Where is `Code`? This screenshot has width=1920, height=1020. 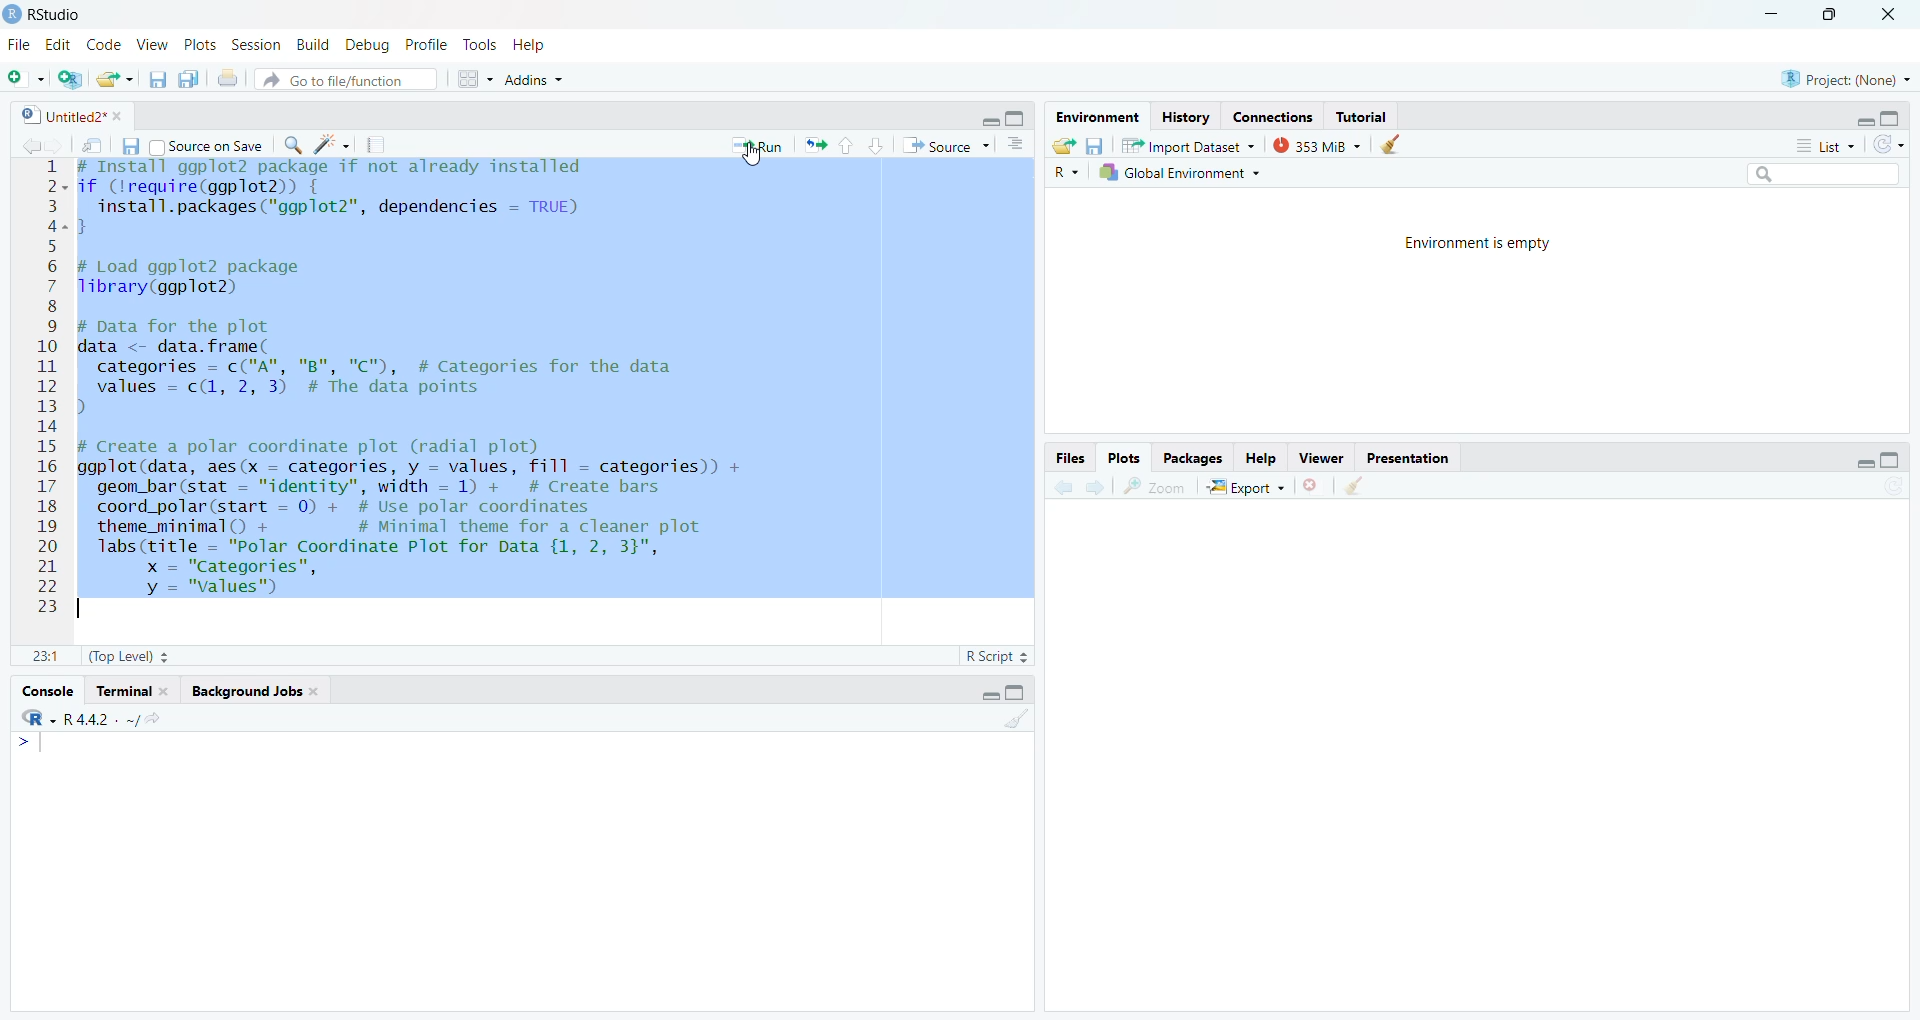 Code is located at coordinates (101, 46).